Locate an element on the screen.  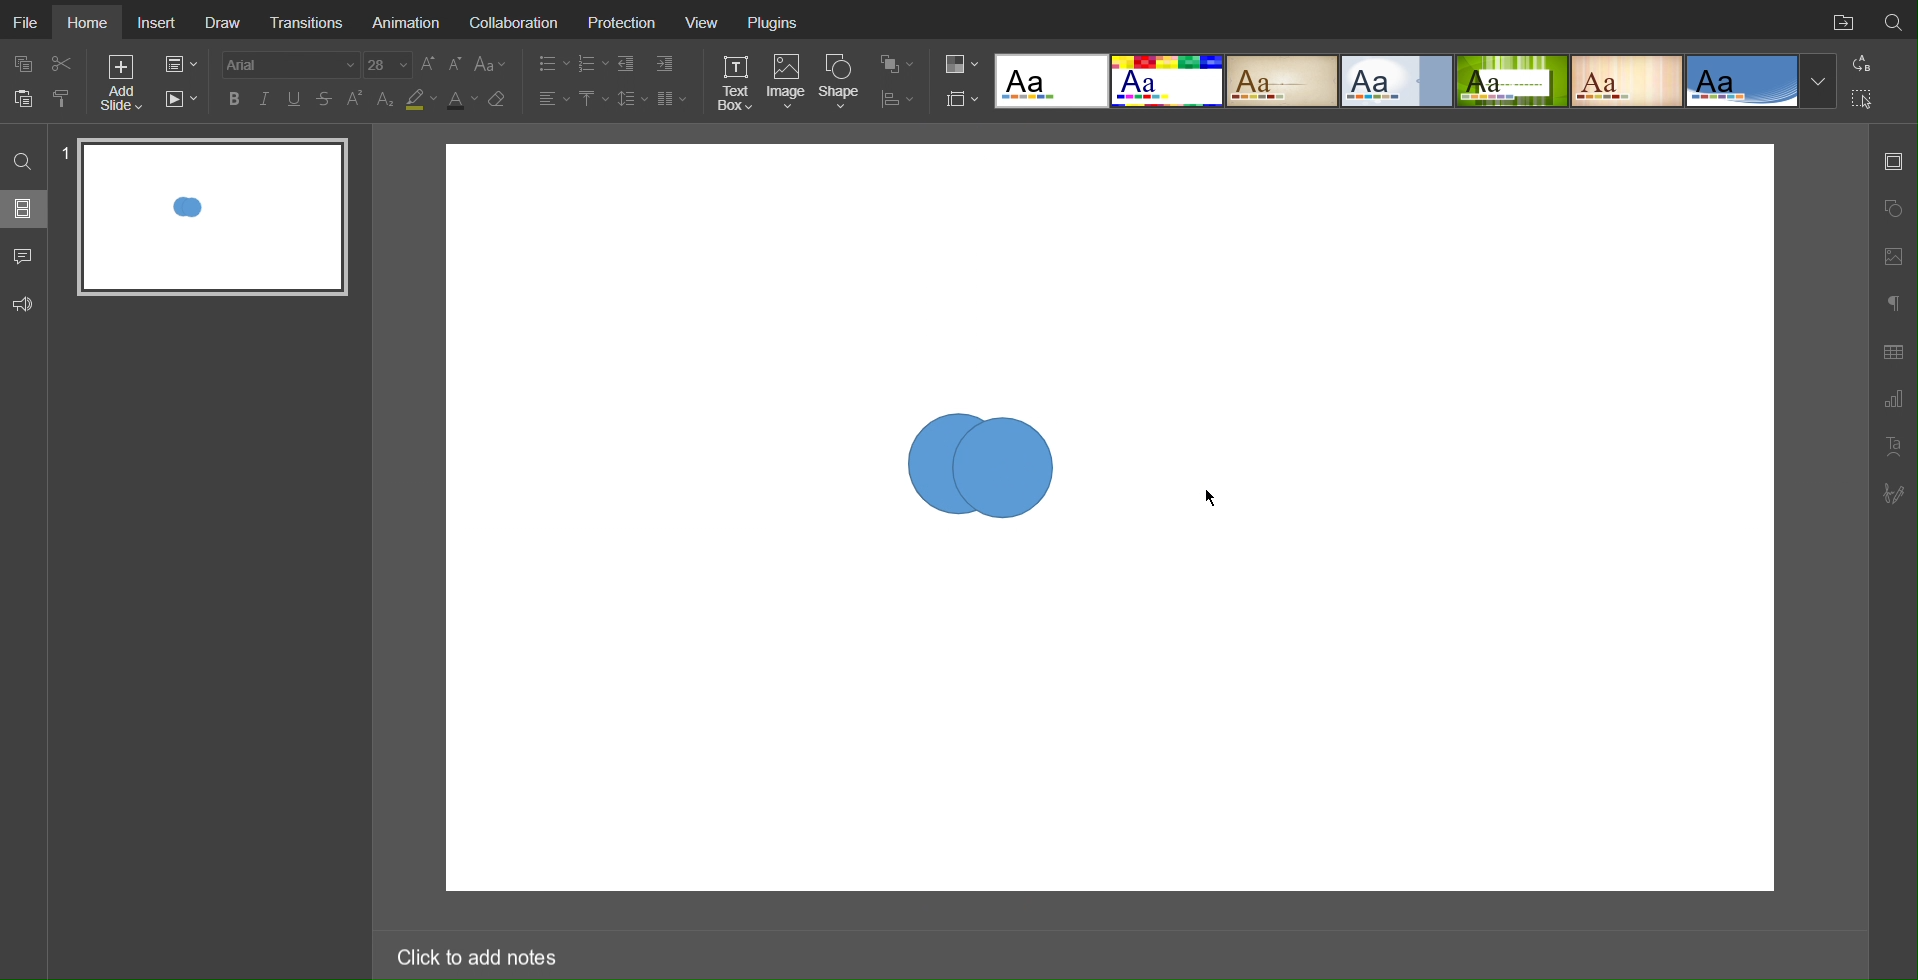
Add Slide is located at coordinates (120, 86).